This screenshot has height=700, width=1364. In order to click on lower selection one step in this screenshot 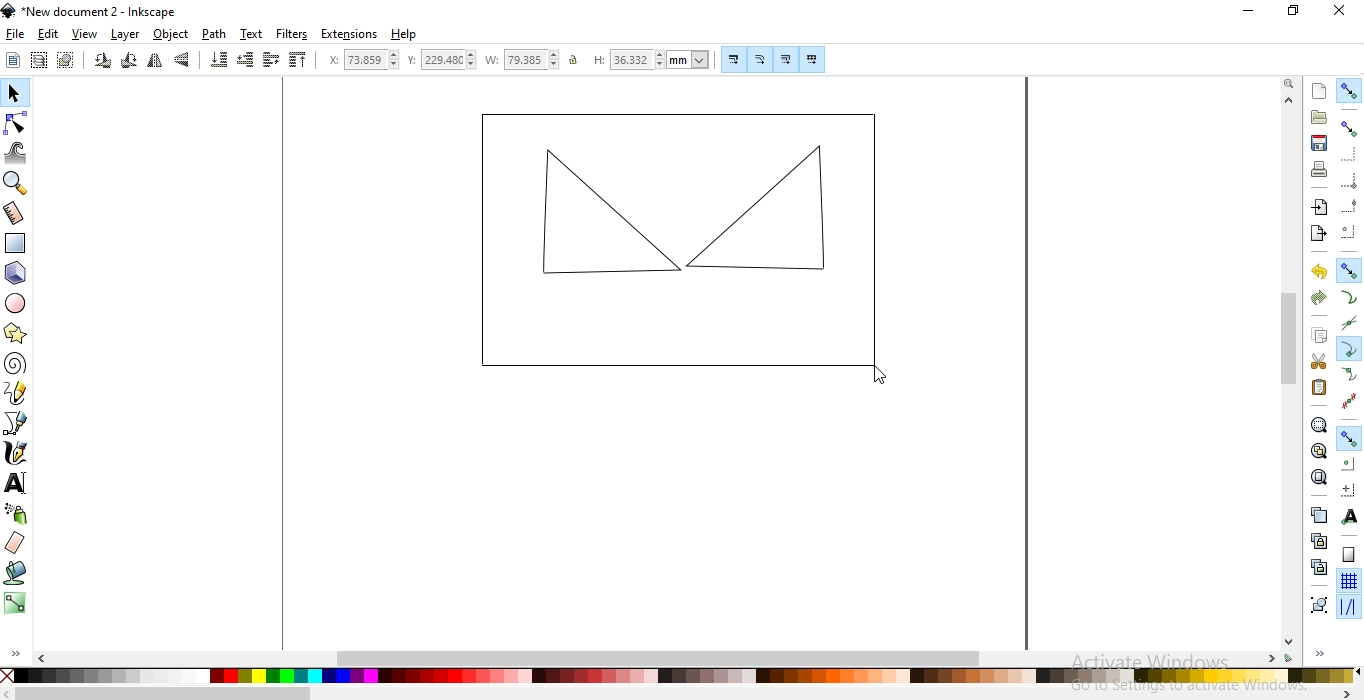, I will do `click(247, 61)`.